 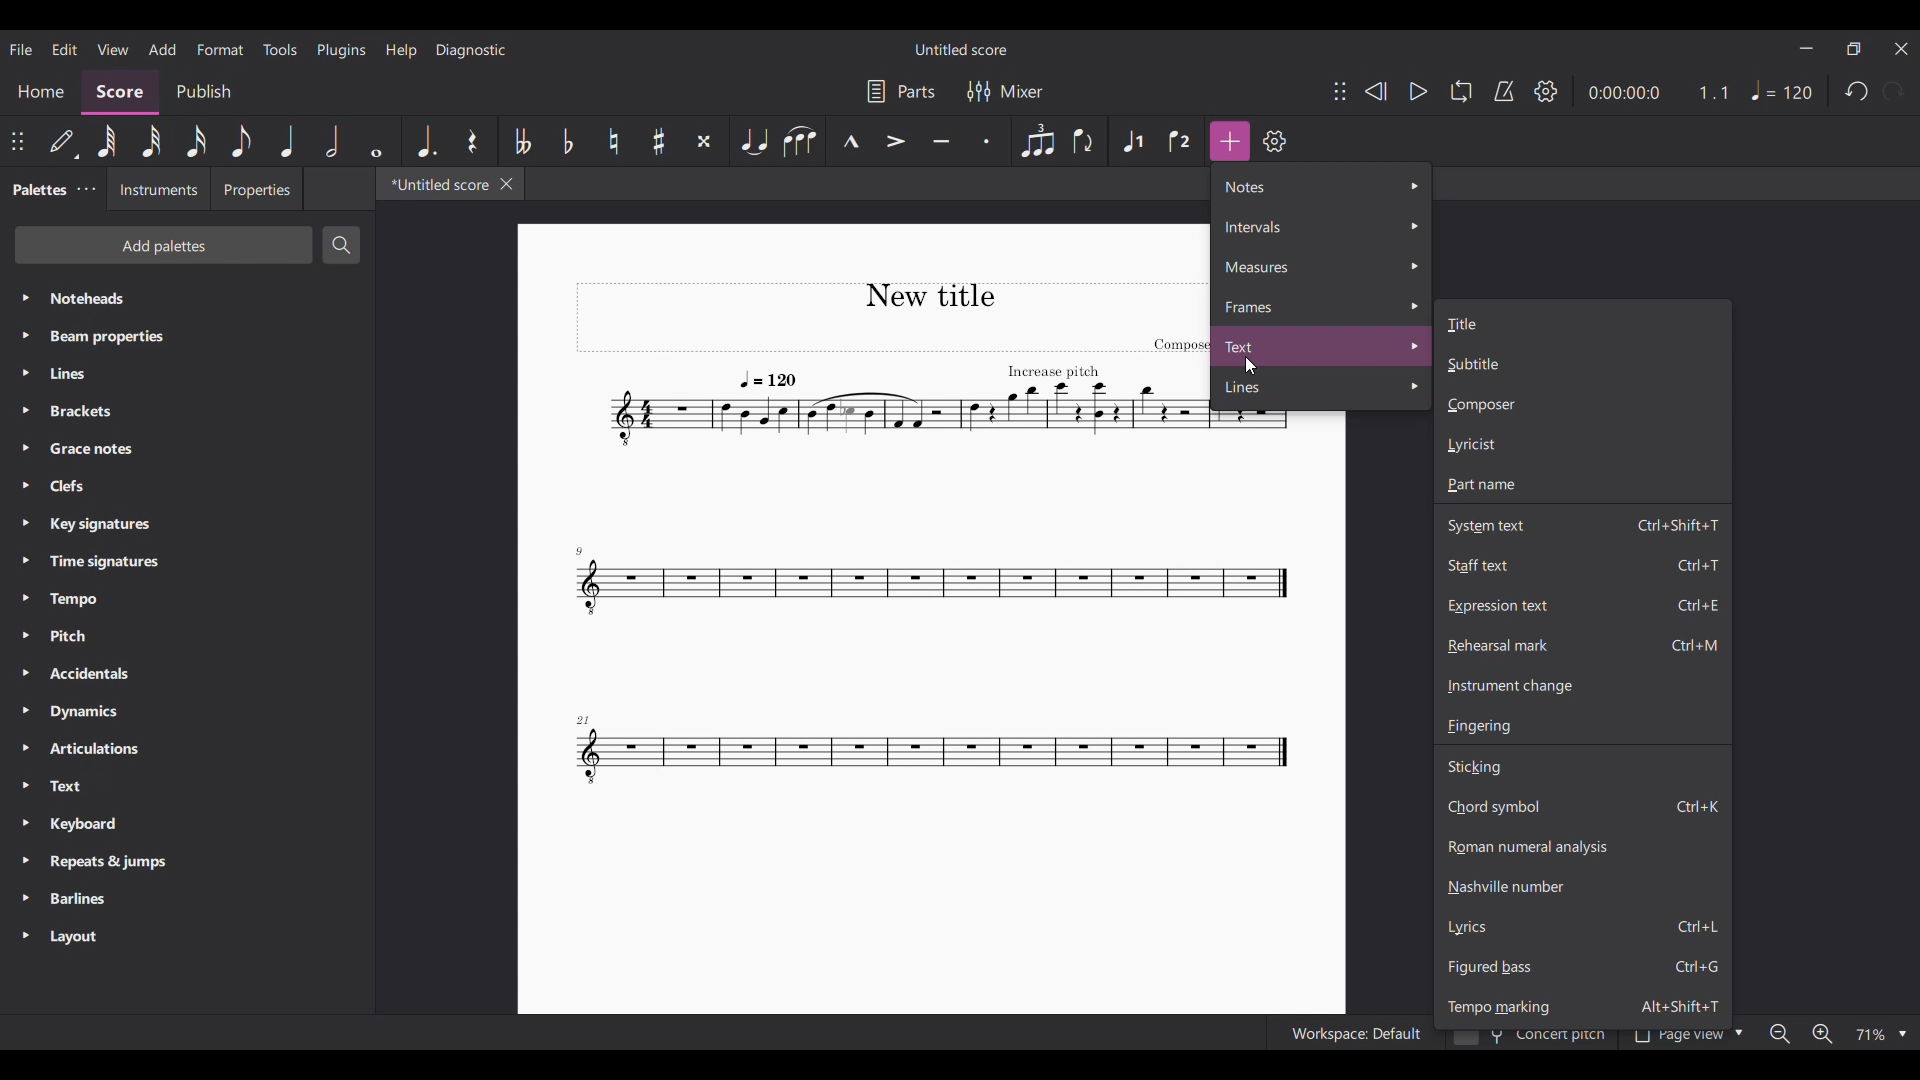 What do you see at coordinates (1005, 92) in the screenshot?
I see `Mixer settings` at bounding box center [1005, 92].